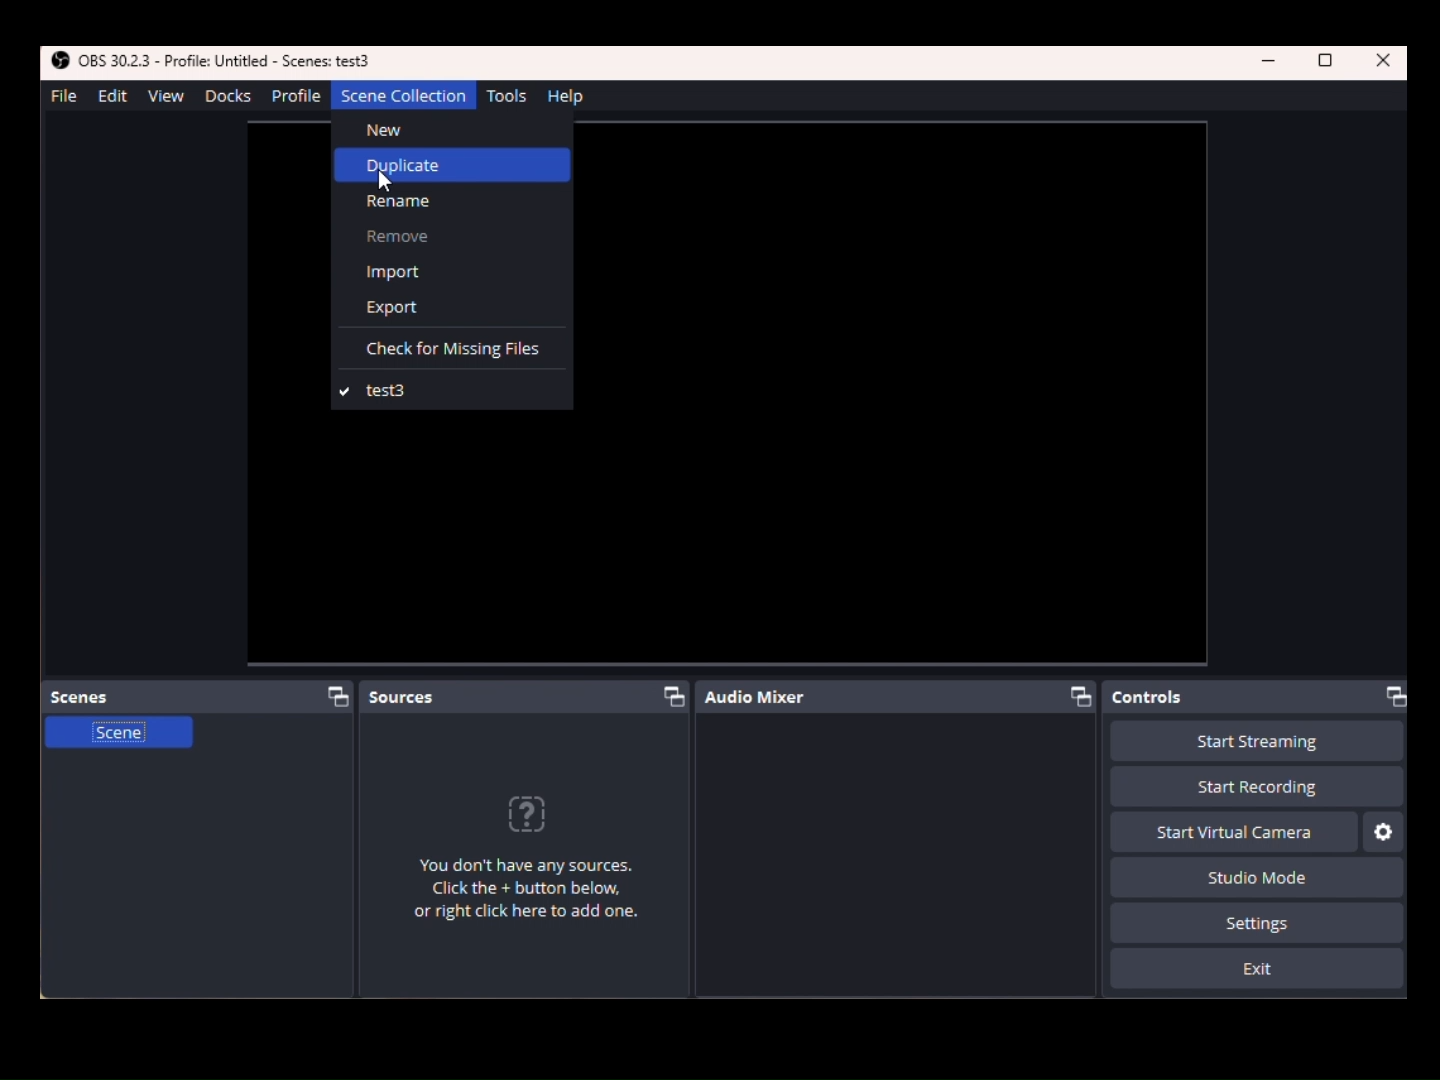 This screenshot has width=1440, height=1080. Describe the element at coordinates (1261, 697) in the screenshot. I see `Controls` at that location.